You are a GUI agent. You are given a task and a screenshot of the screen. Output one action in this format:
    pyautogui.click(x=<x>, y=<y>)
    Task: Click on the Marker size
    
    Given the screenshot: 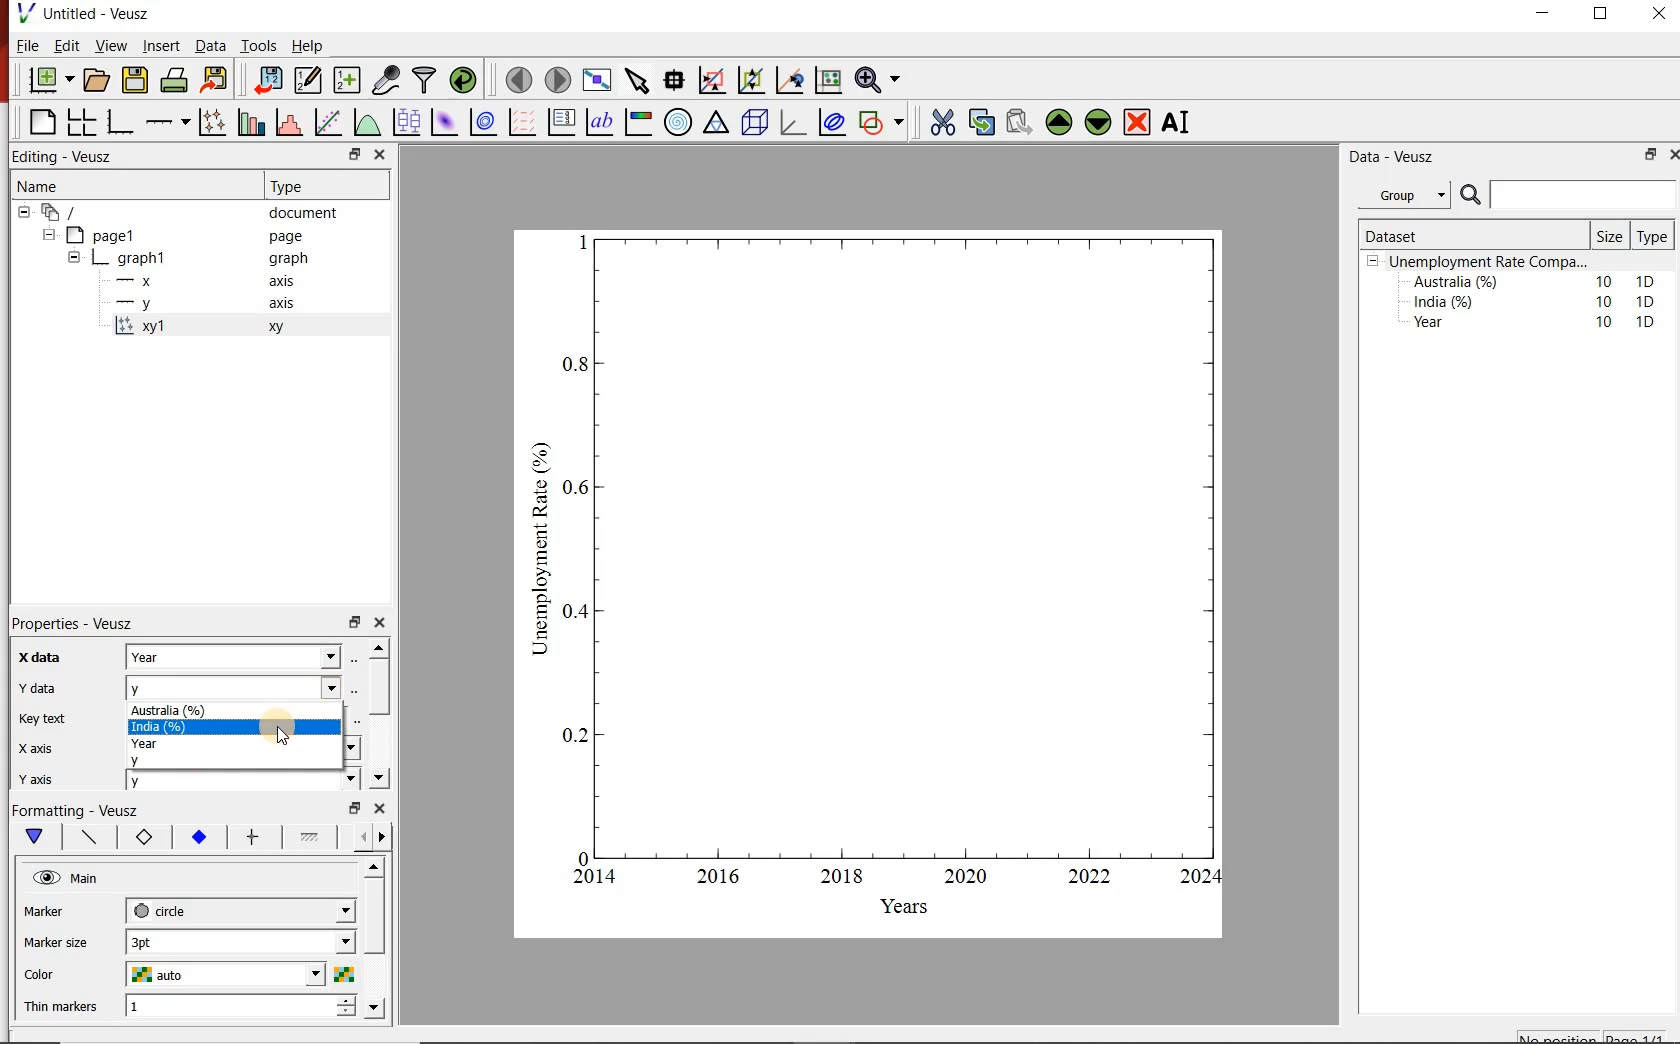 What is the action you would take?
    pyautogui.click(x=58, y=940)
    